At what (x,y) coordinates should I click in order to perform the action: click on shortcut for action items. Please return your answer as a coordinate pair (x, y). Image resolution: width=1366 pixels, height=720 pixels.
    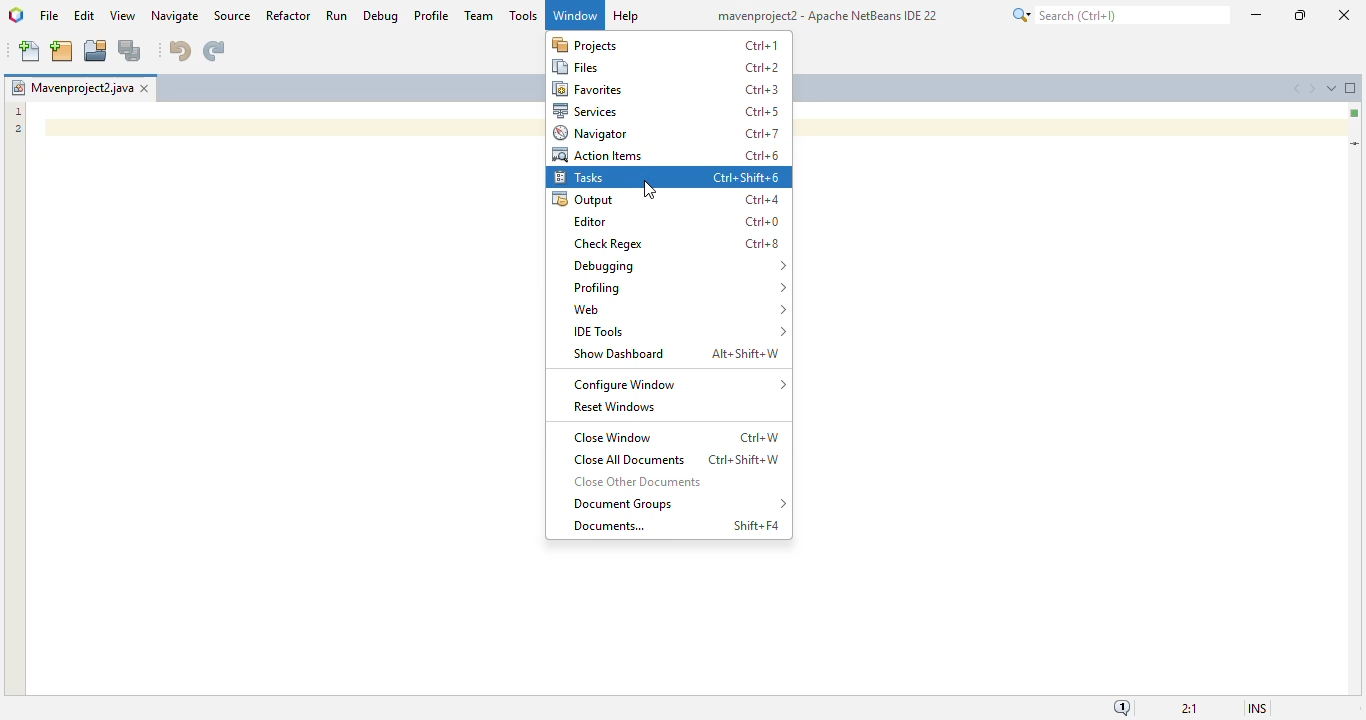
    Looking at the image, I should click on (762, 156).